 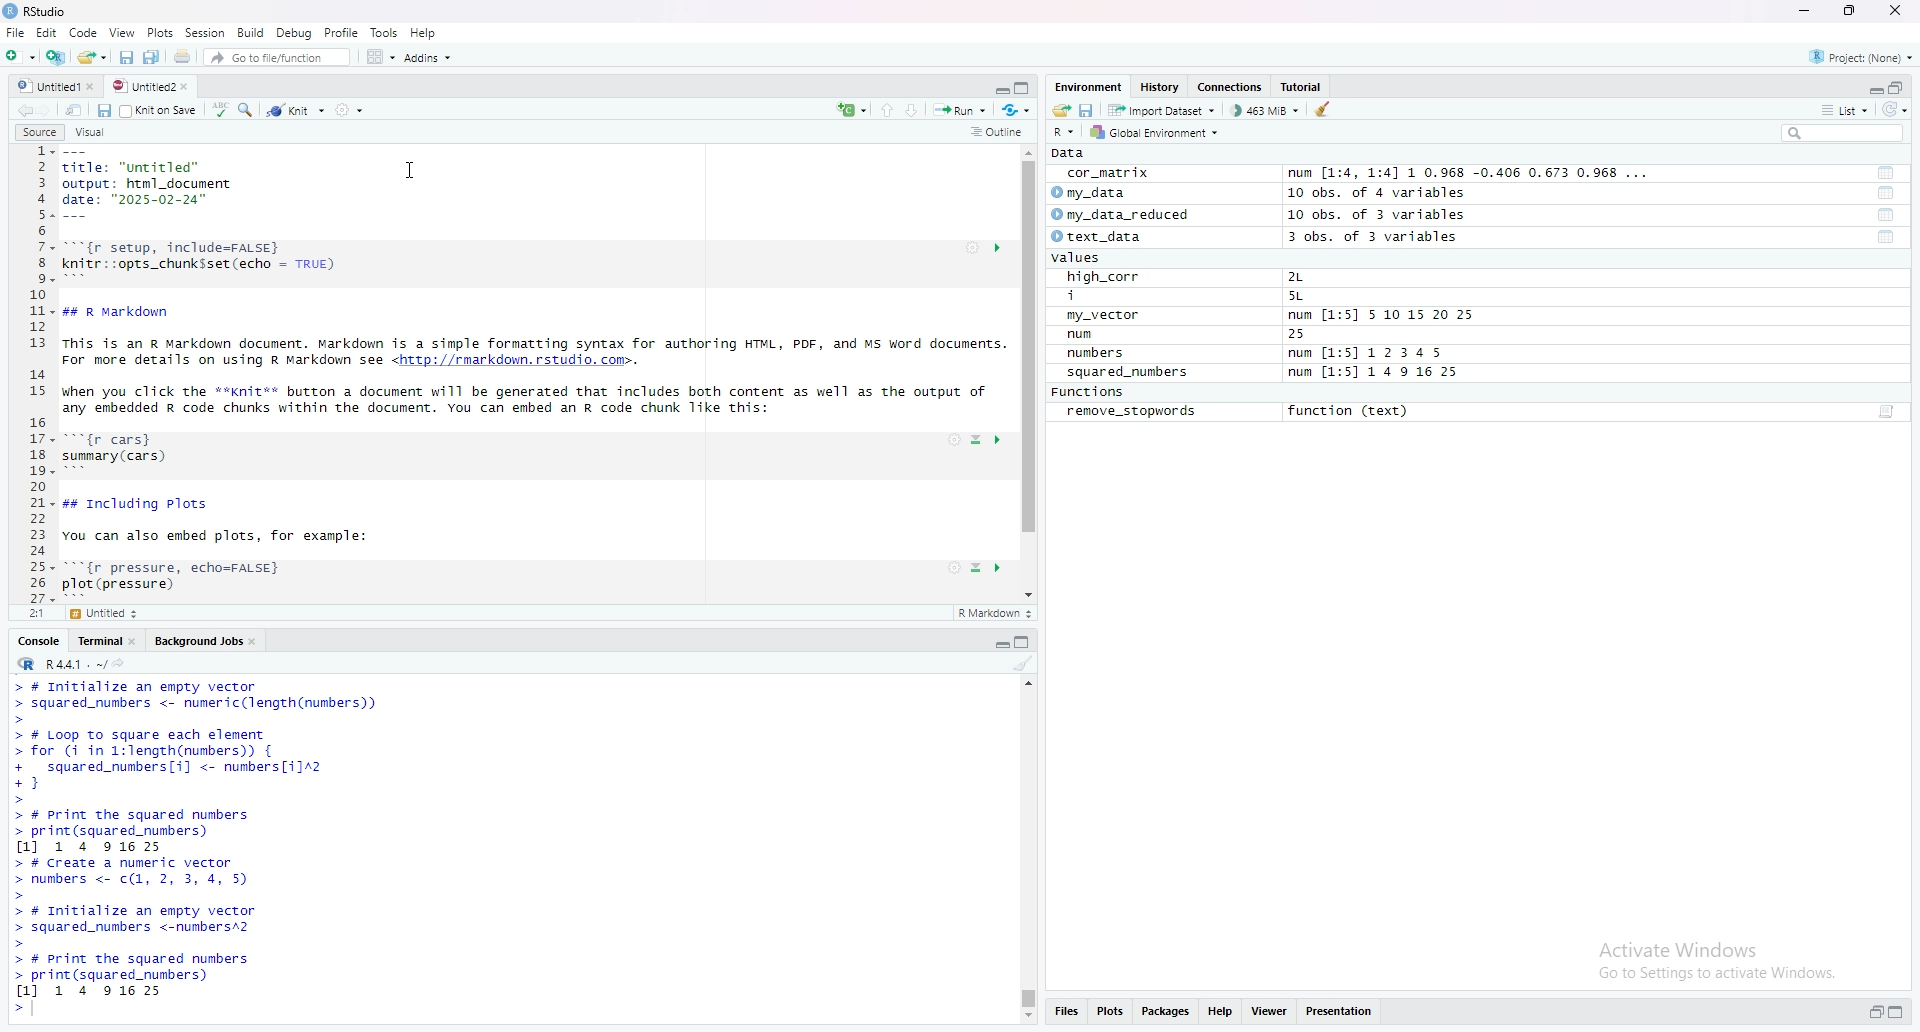 What do you see at coordinates (1318, 334) in the screenshot?
I see `25` at bounding box center [1318, 334].